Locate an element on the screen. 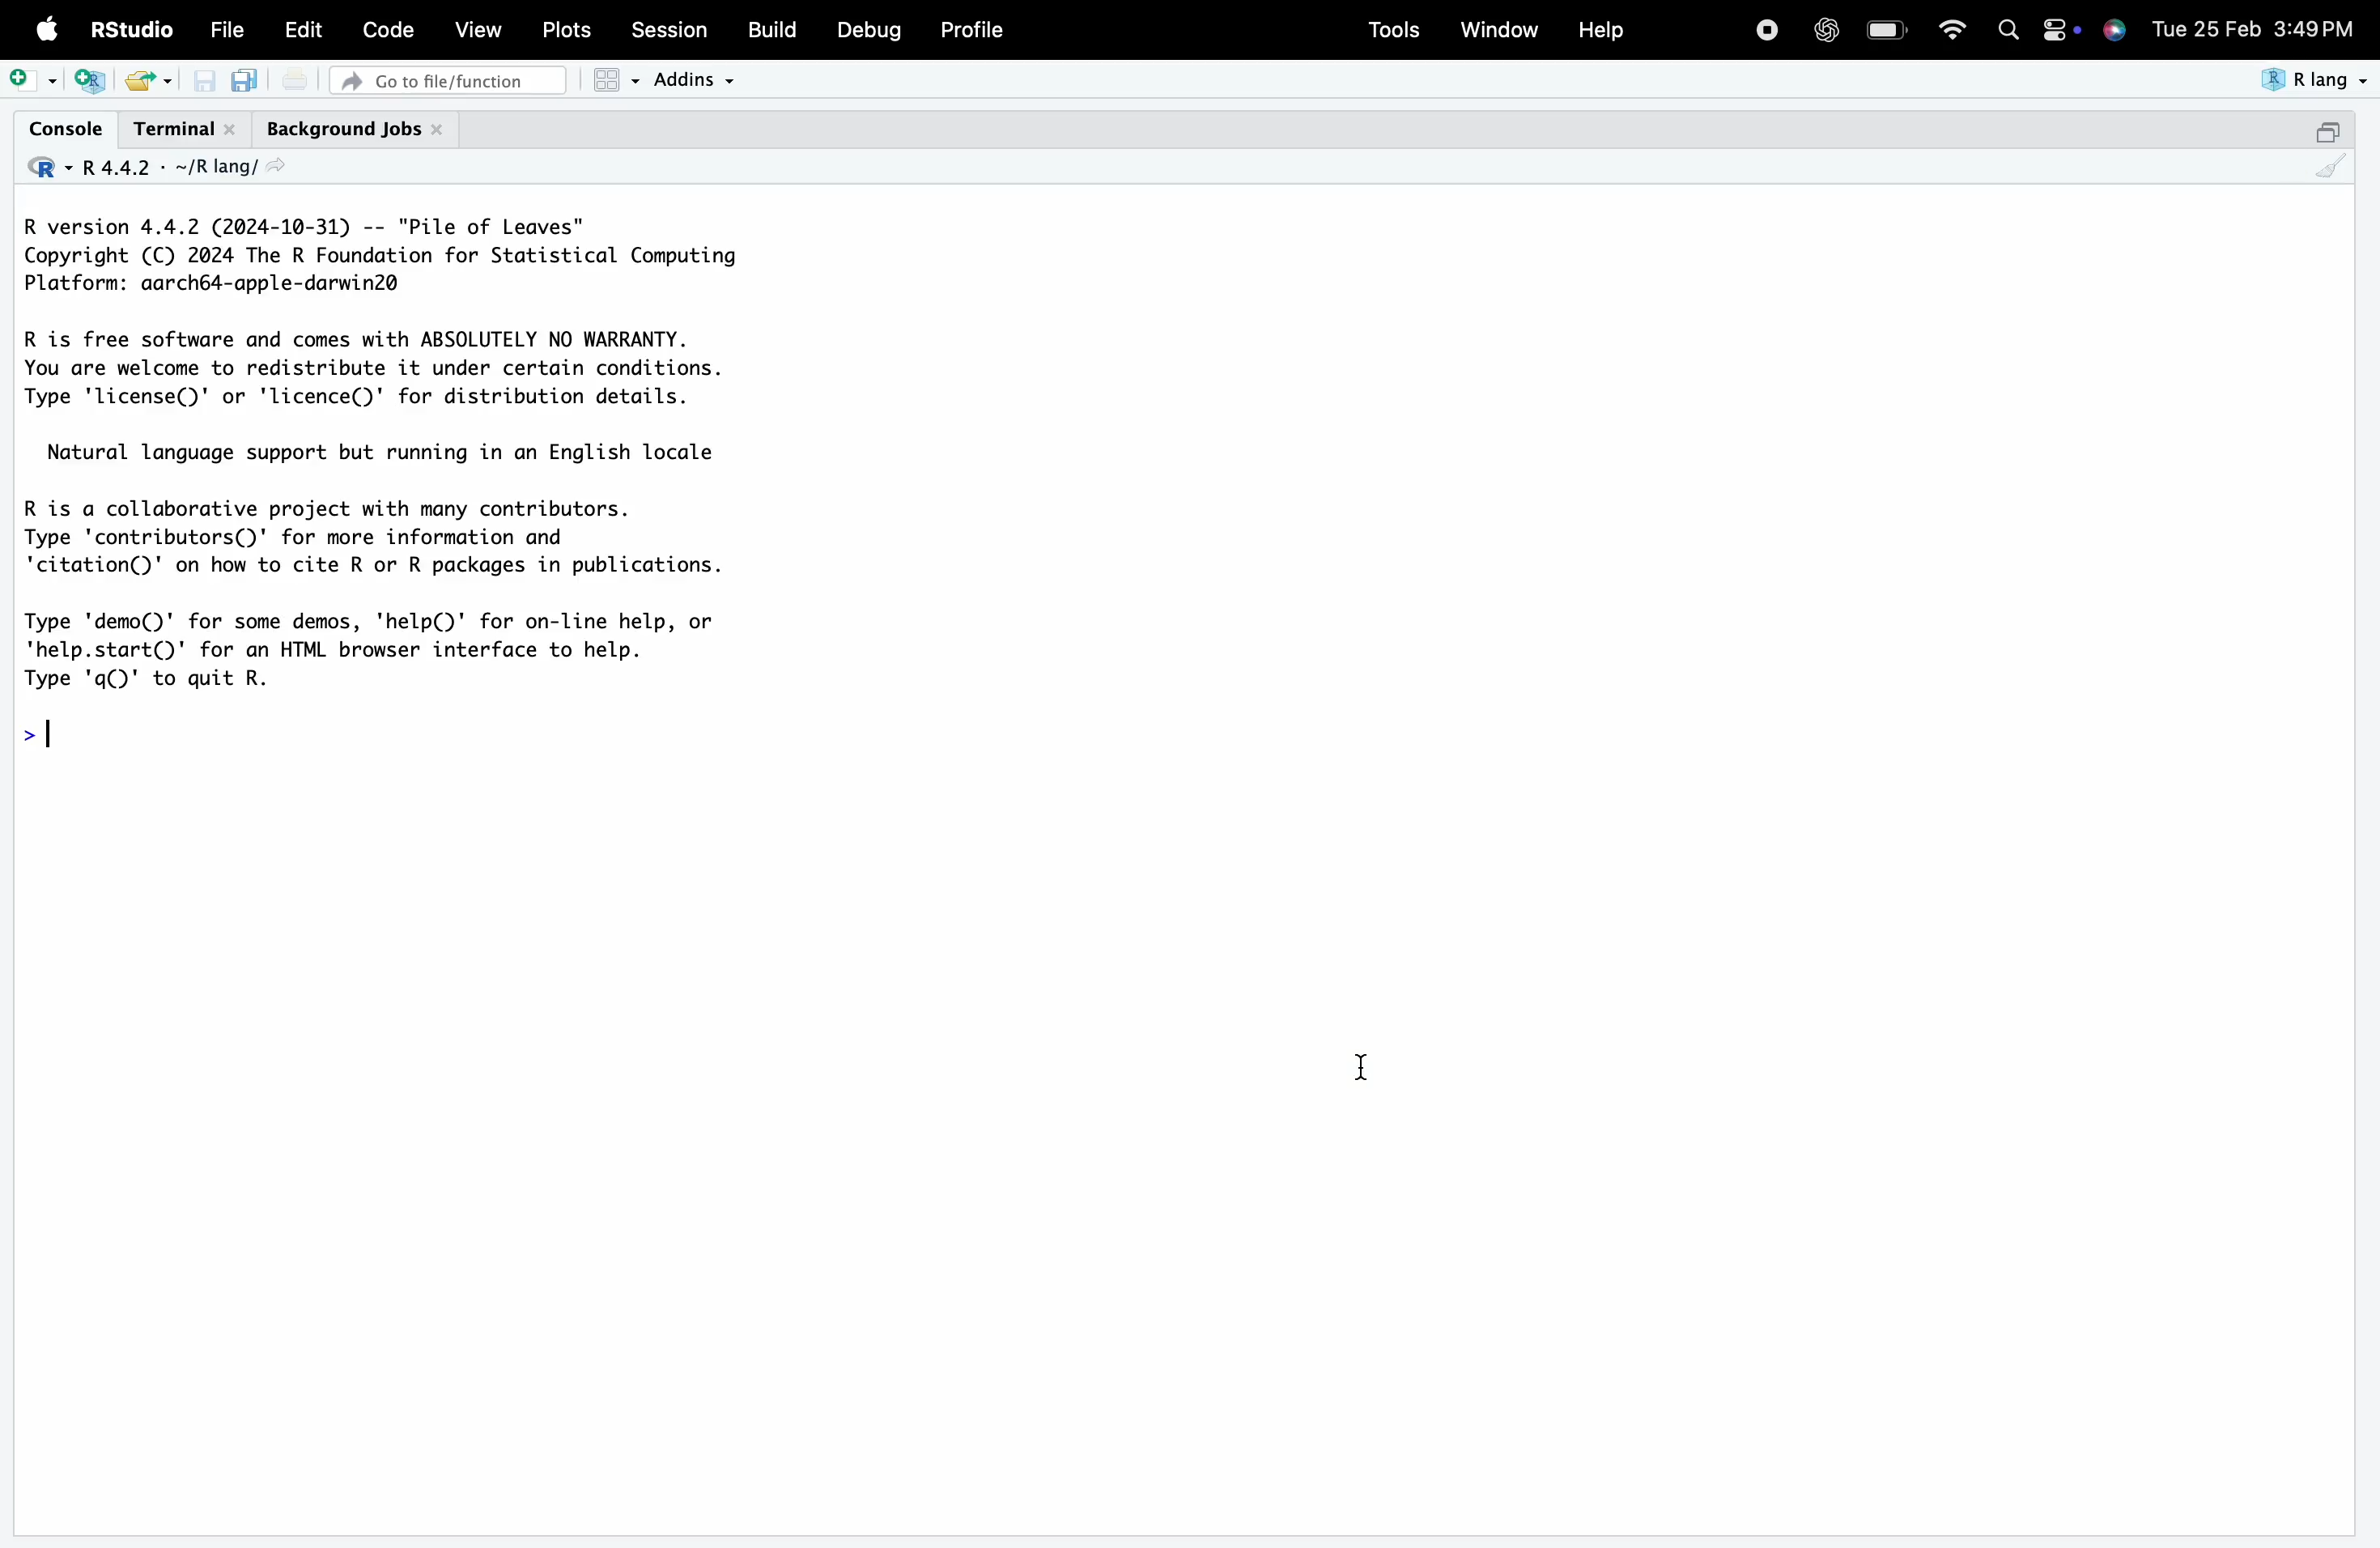  R is located at coordinates (46, 168).